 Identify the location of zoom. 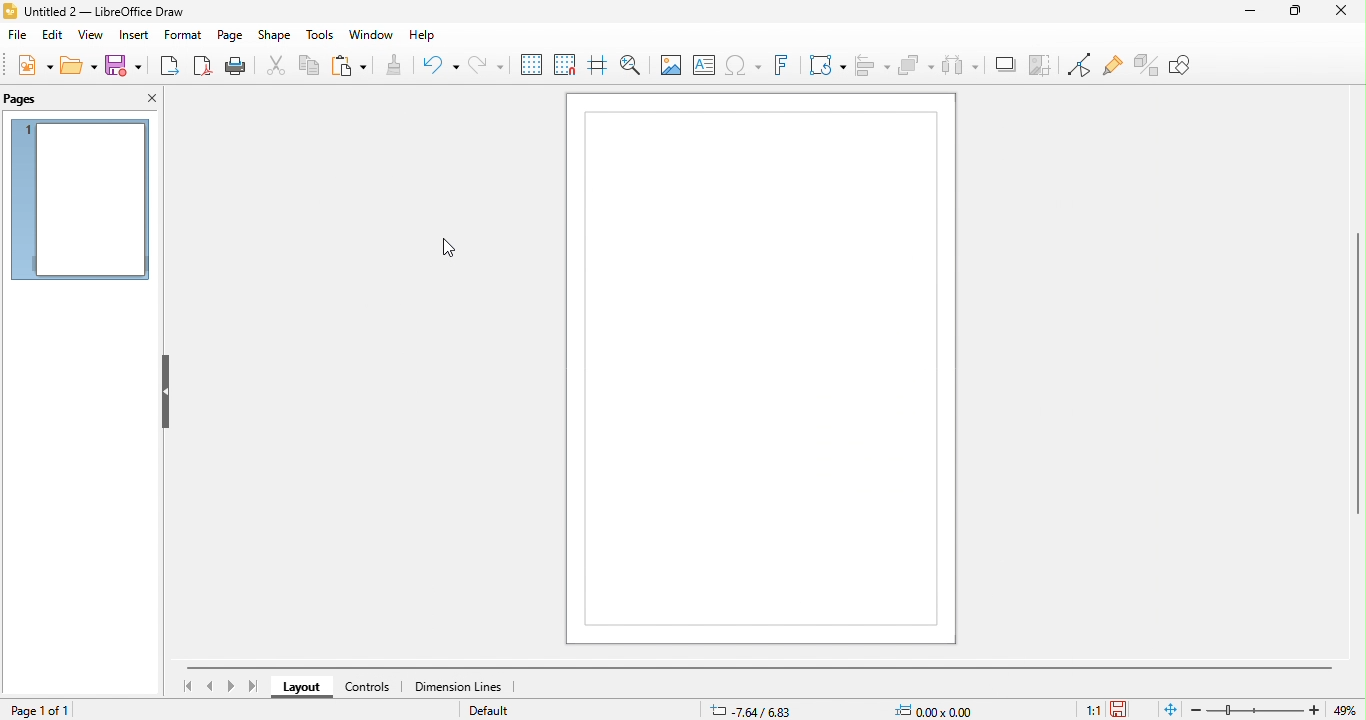
(1278, 709).